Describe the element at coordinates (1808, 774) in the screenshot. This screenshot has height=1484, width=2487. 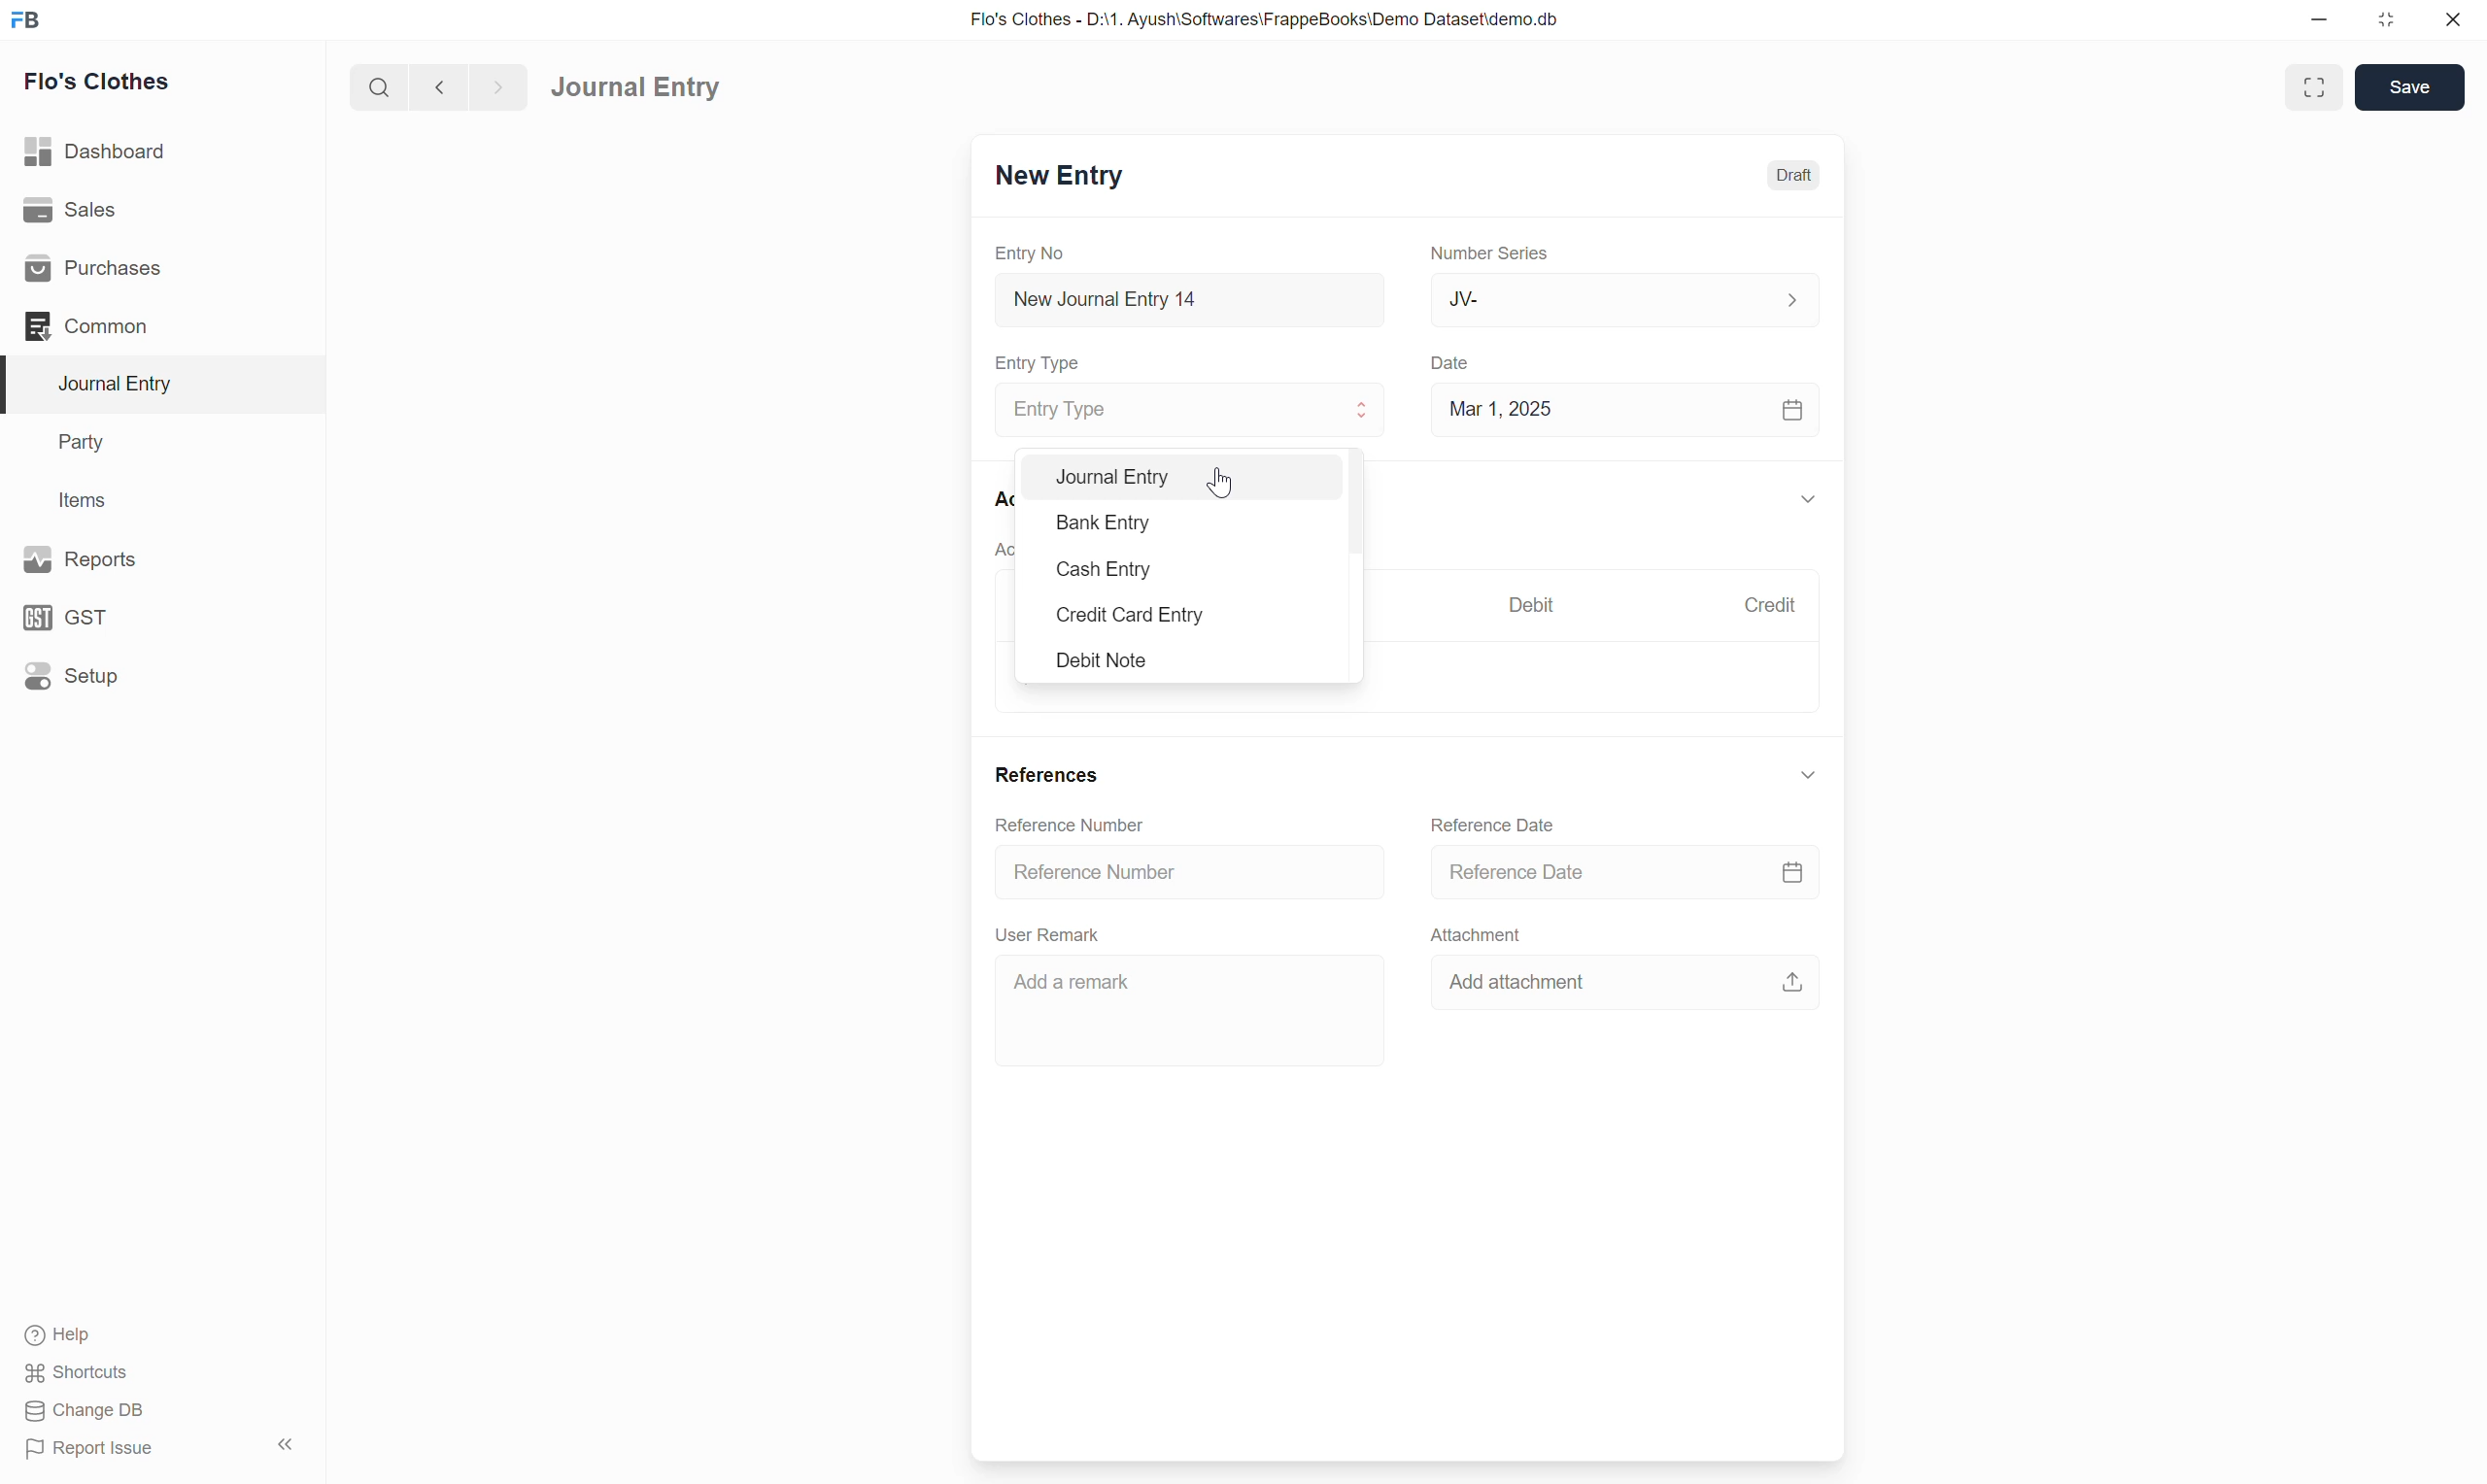
I see `down` at that location.